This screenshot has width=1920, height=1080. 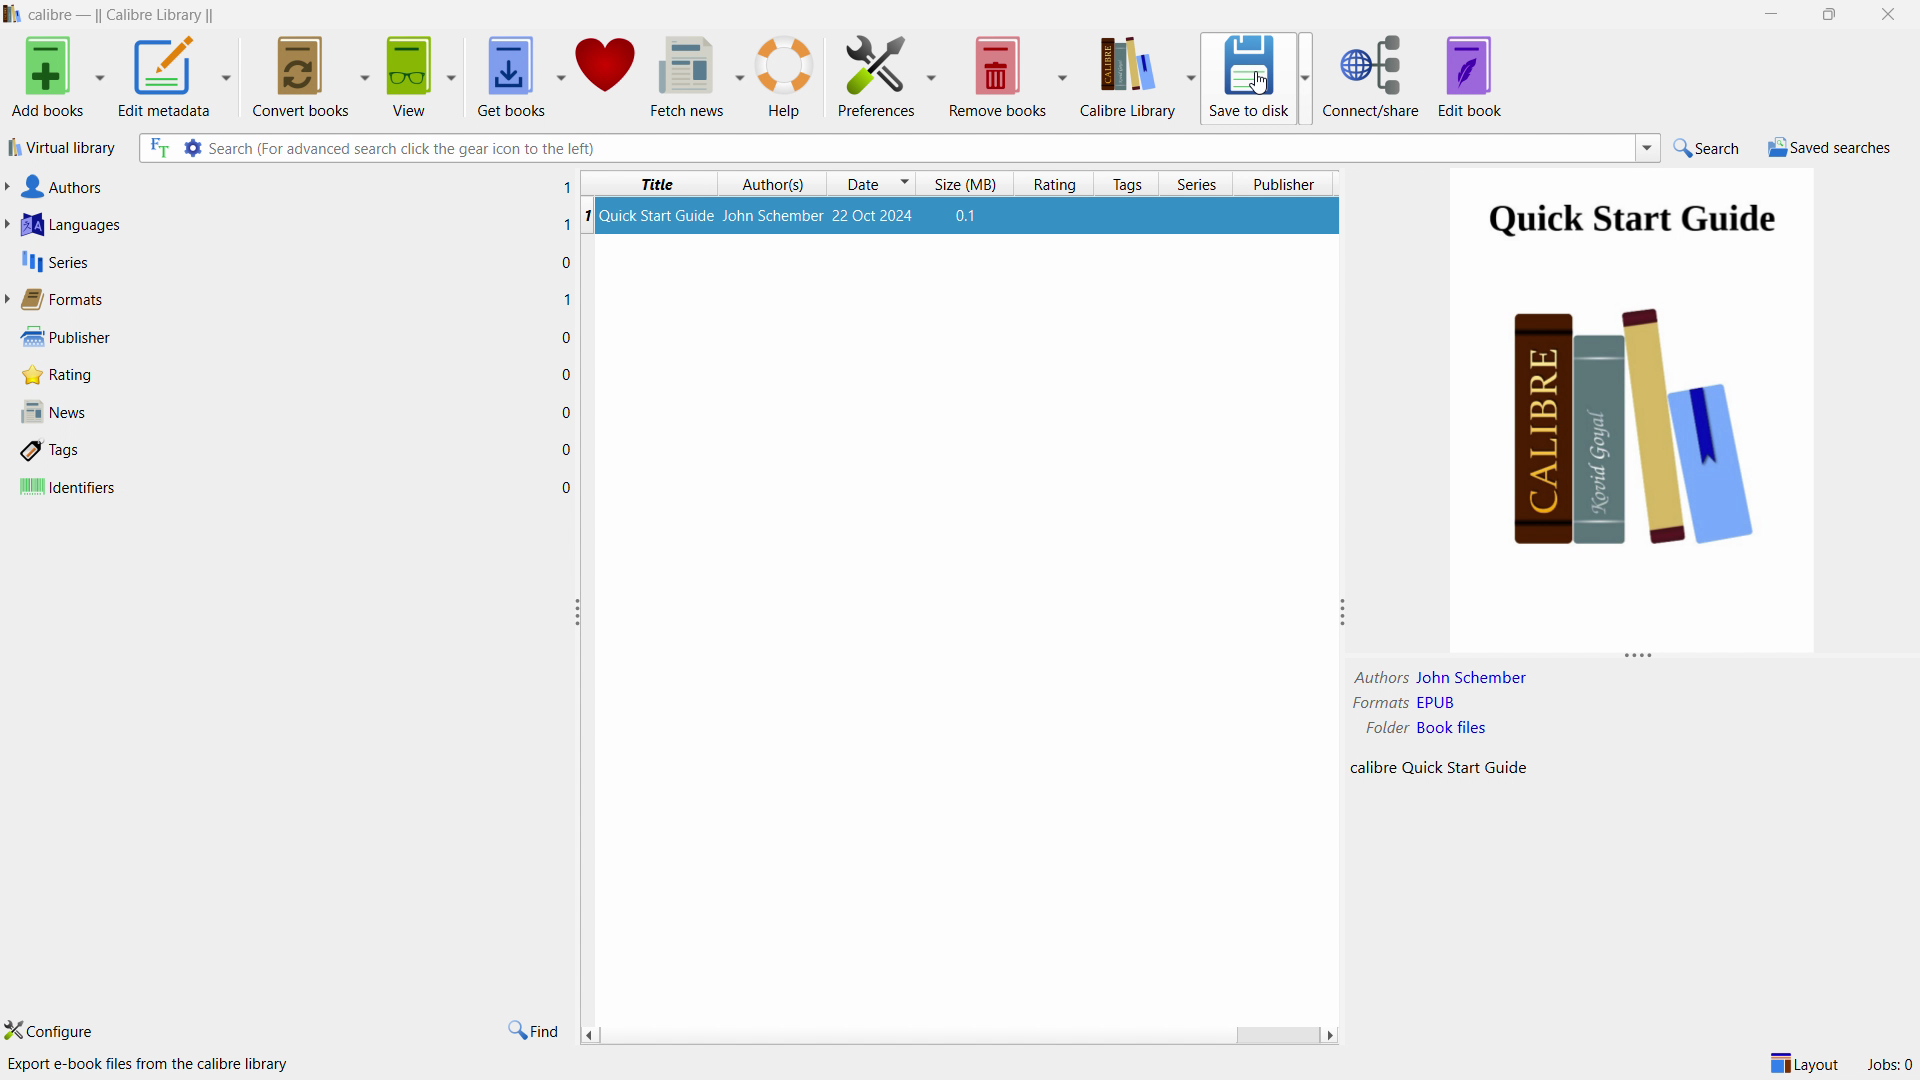 What do you see at coordinates (63, 337) in the screenshot?
I see `Publisher` at bounding box center [63, 337].